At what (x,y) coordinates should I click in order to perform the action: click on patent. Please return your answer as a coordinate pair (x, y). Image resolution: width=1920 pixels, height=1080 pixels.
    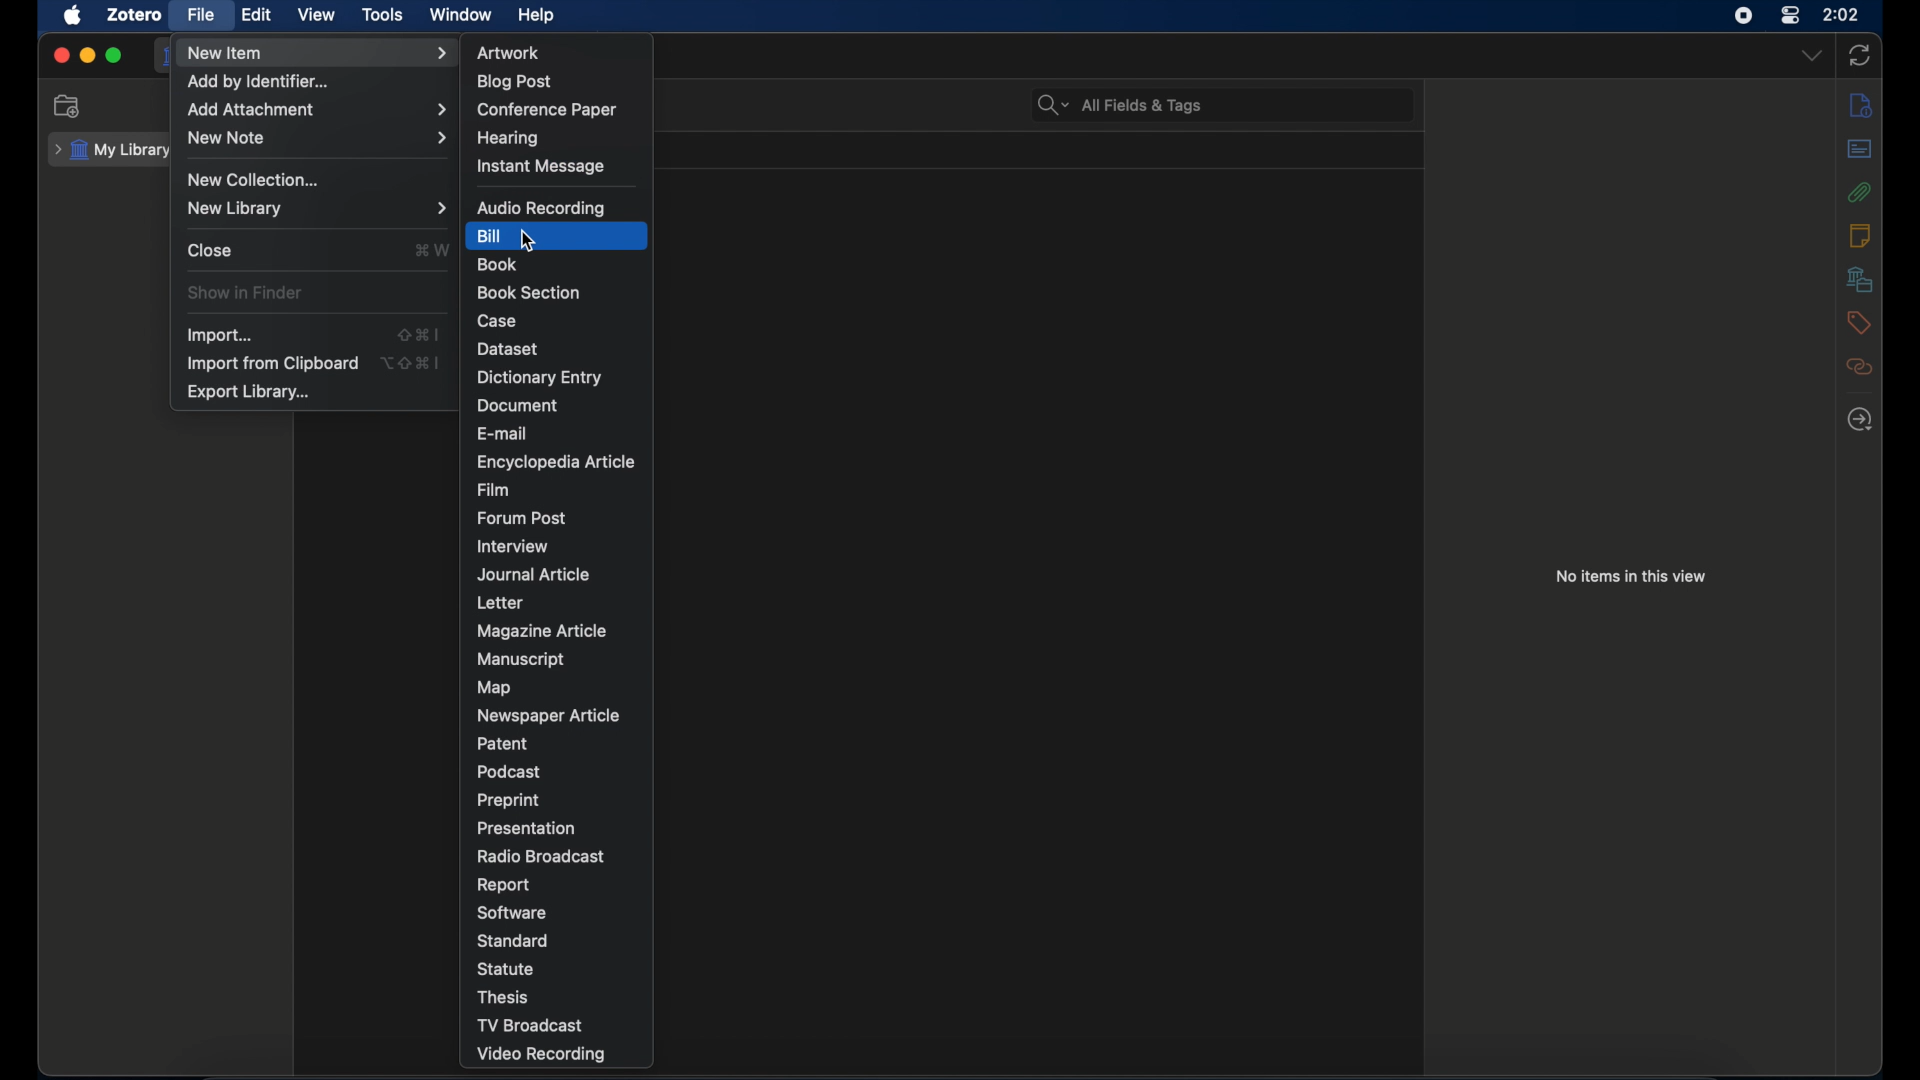
    Looking at the image, I should click on (503, 743).